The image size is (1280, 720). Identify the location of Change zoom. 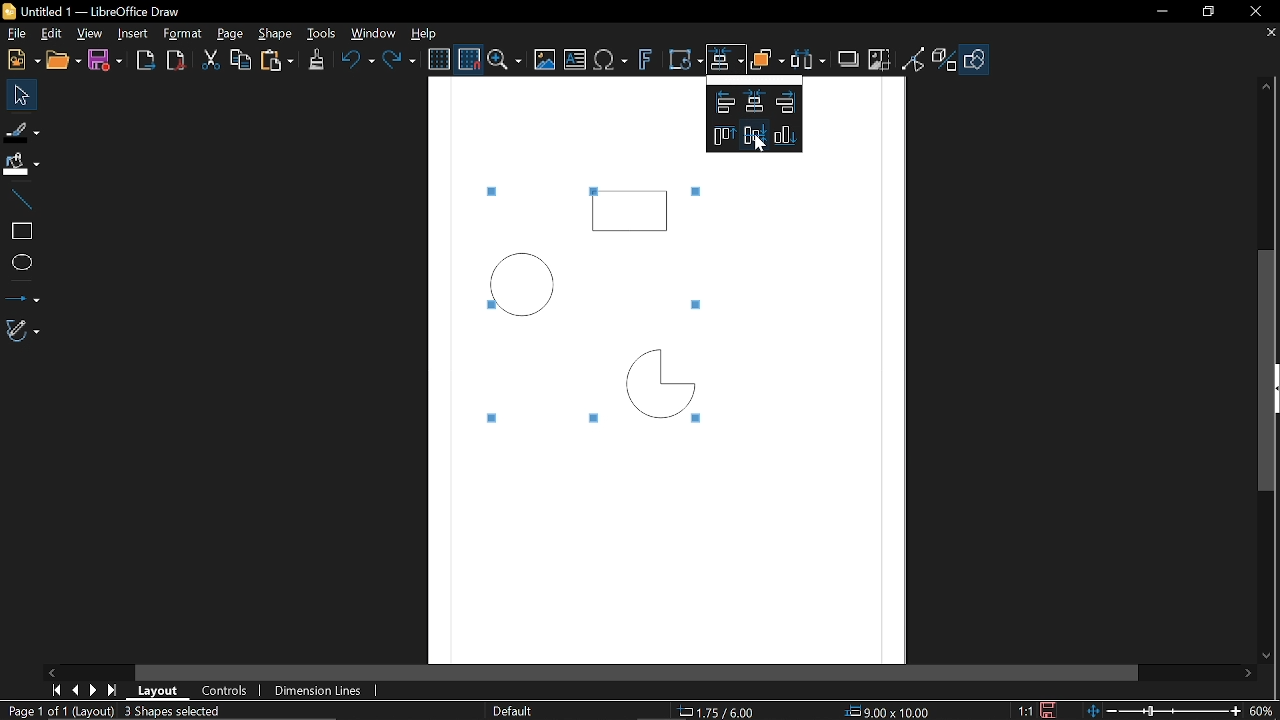
(1159, 710).